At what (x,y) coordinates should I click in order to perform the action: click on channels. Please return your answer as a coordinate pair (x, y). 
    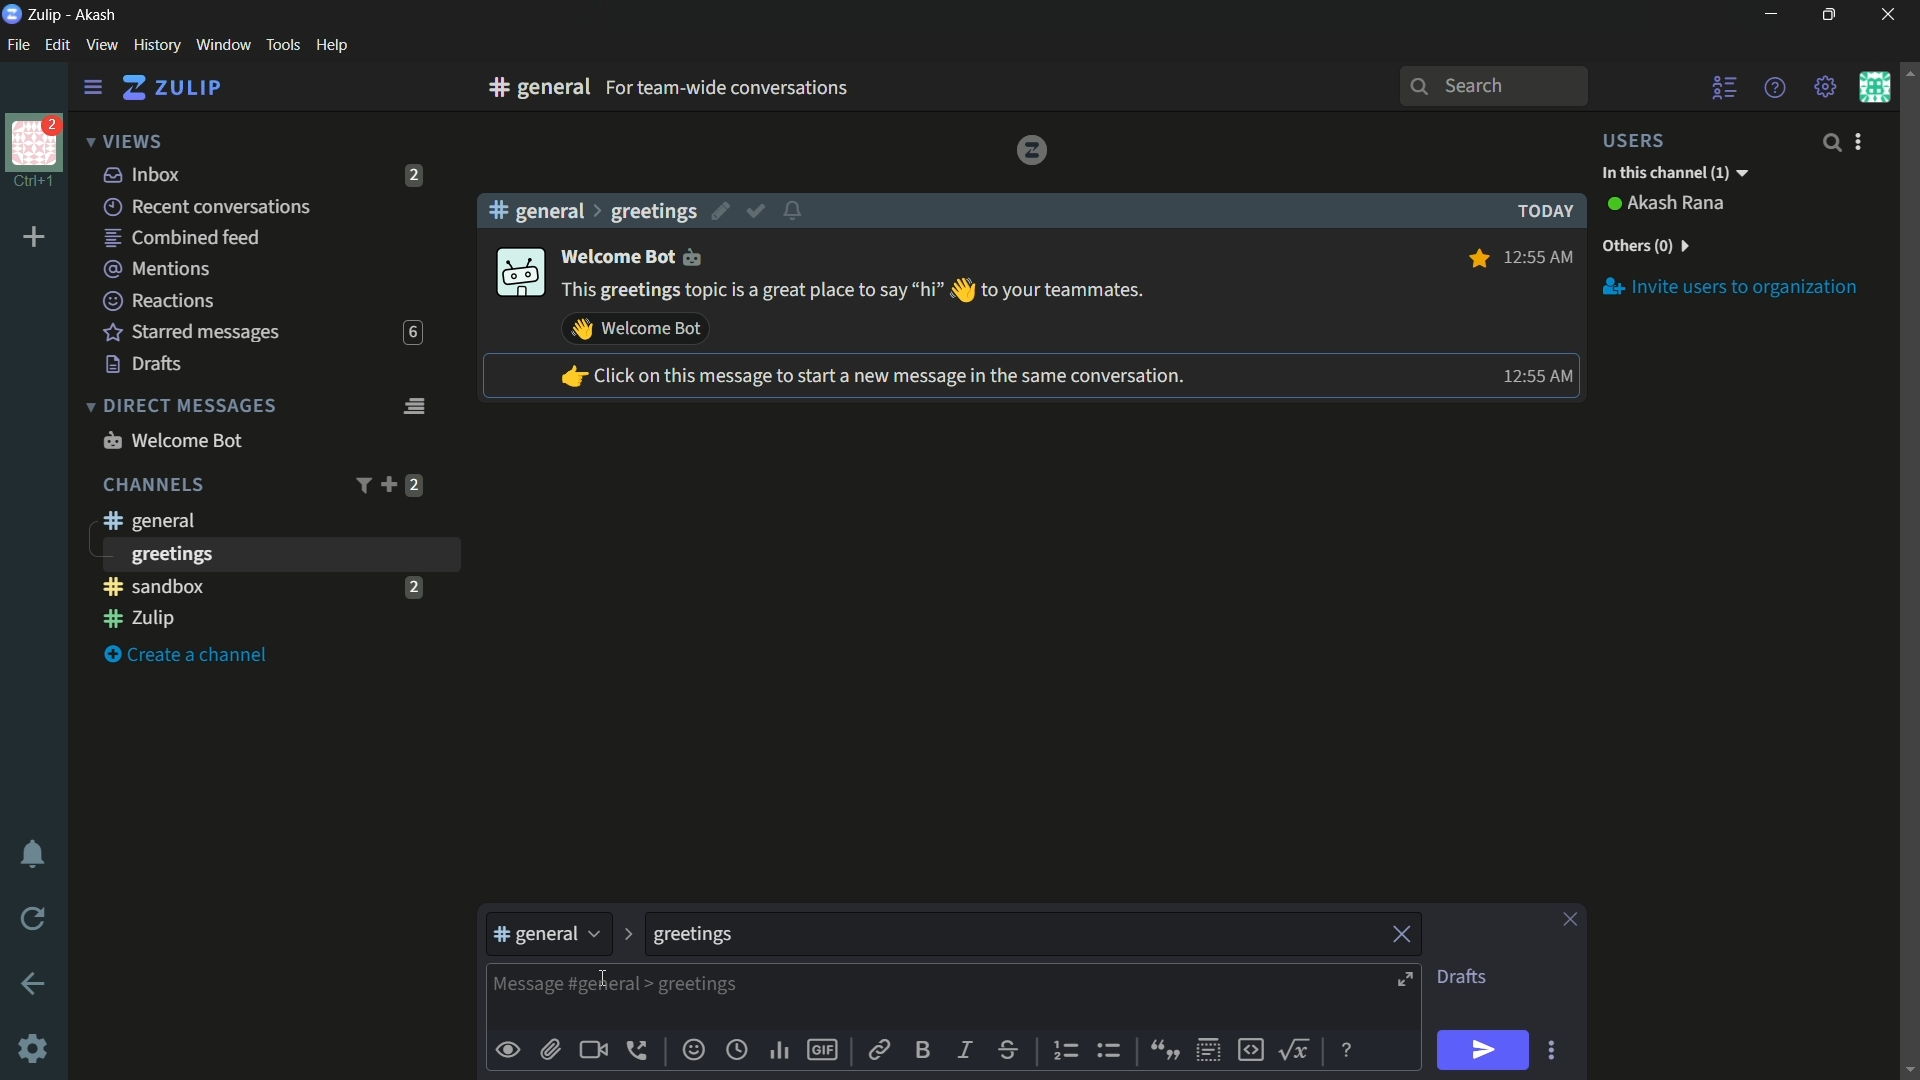
    Looking at the image, I should click on (152, 485).